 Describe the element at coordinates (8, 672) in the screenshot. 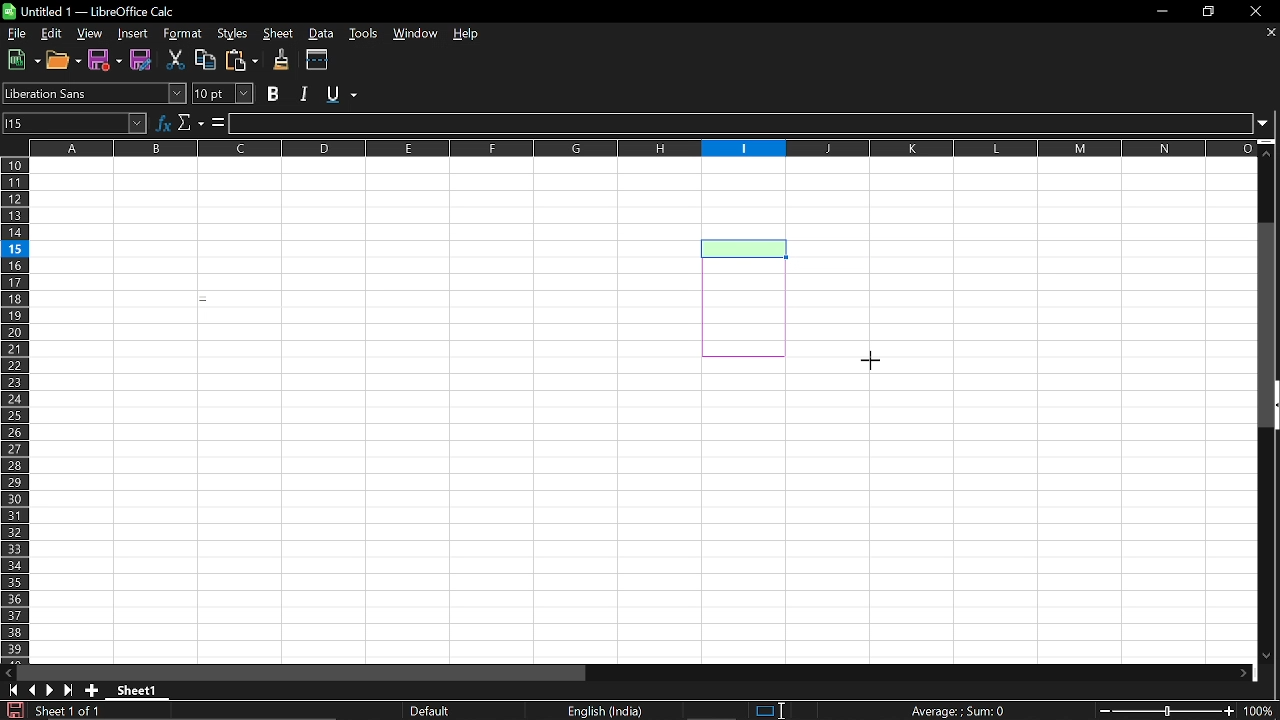

I see `Move left` at that location.